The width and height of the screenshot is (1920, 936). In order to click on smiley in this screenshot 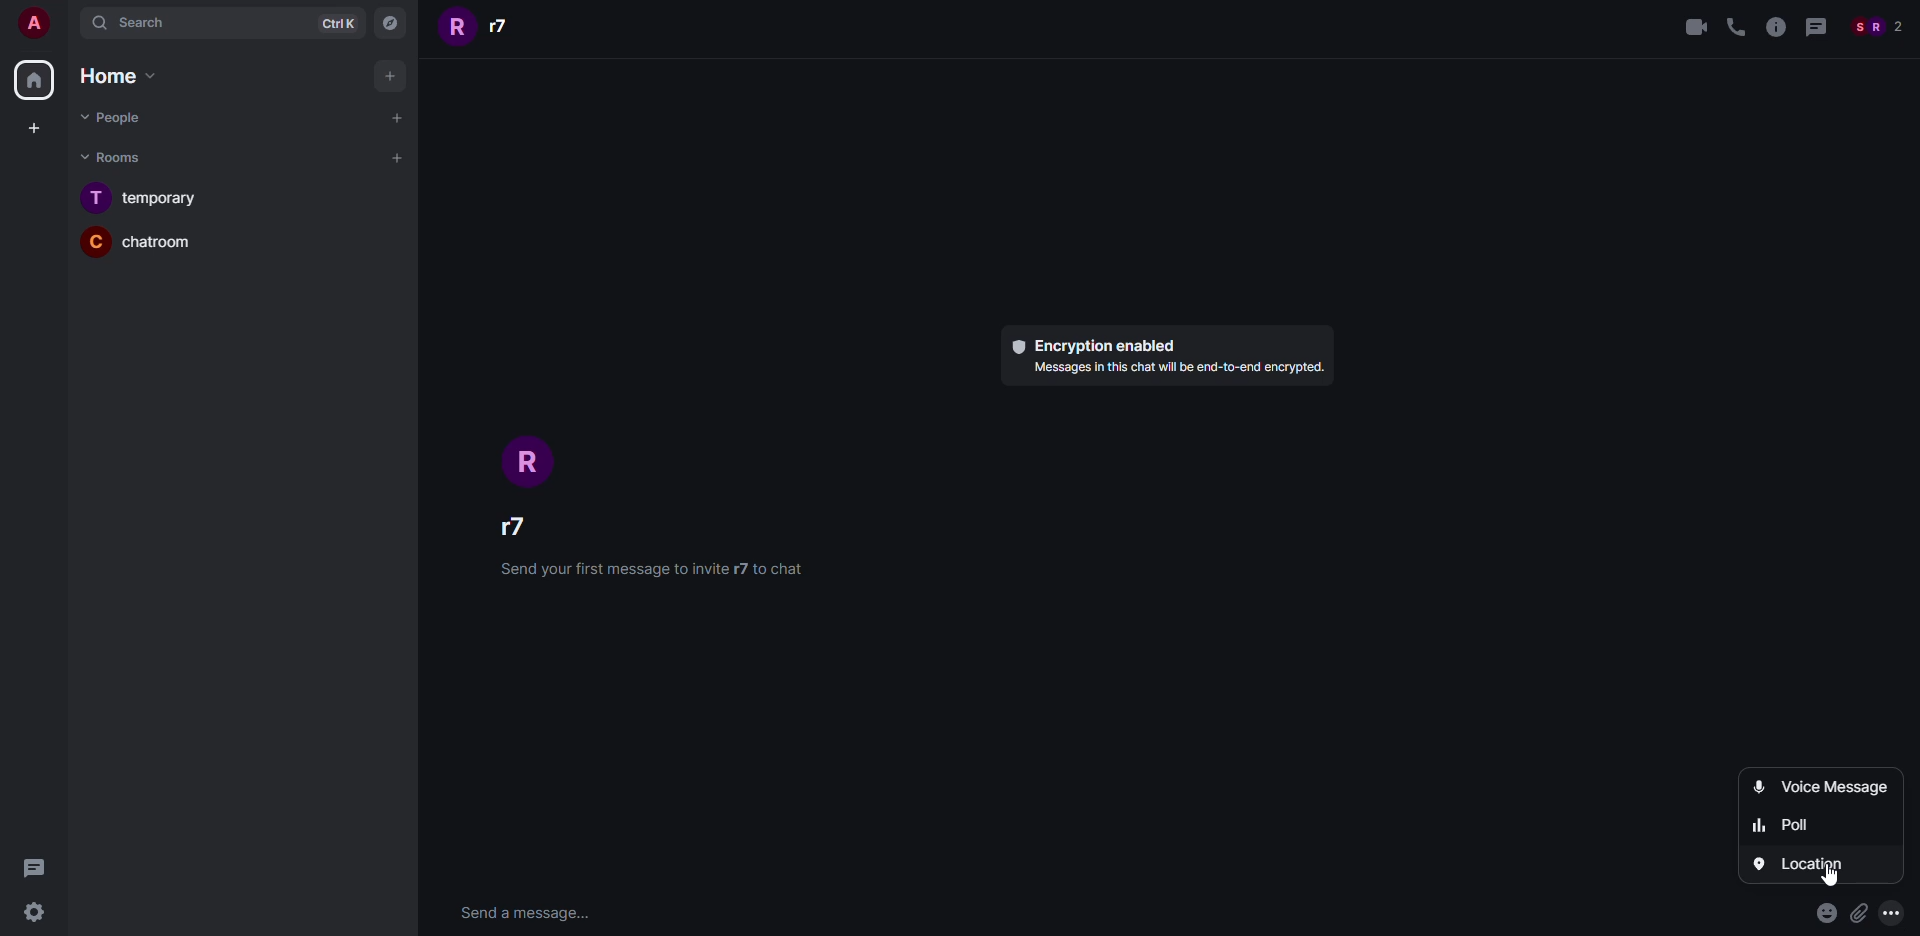, I will do `click(1827, 913)`.